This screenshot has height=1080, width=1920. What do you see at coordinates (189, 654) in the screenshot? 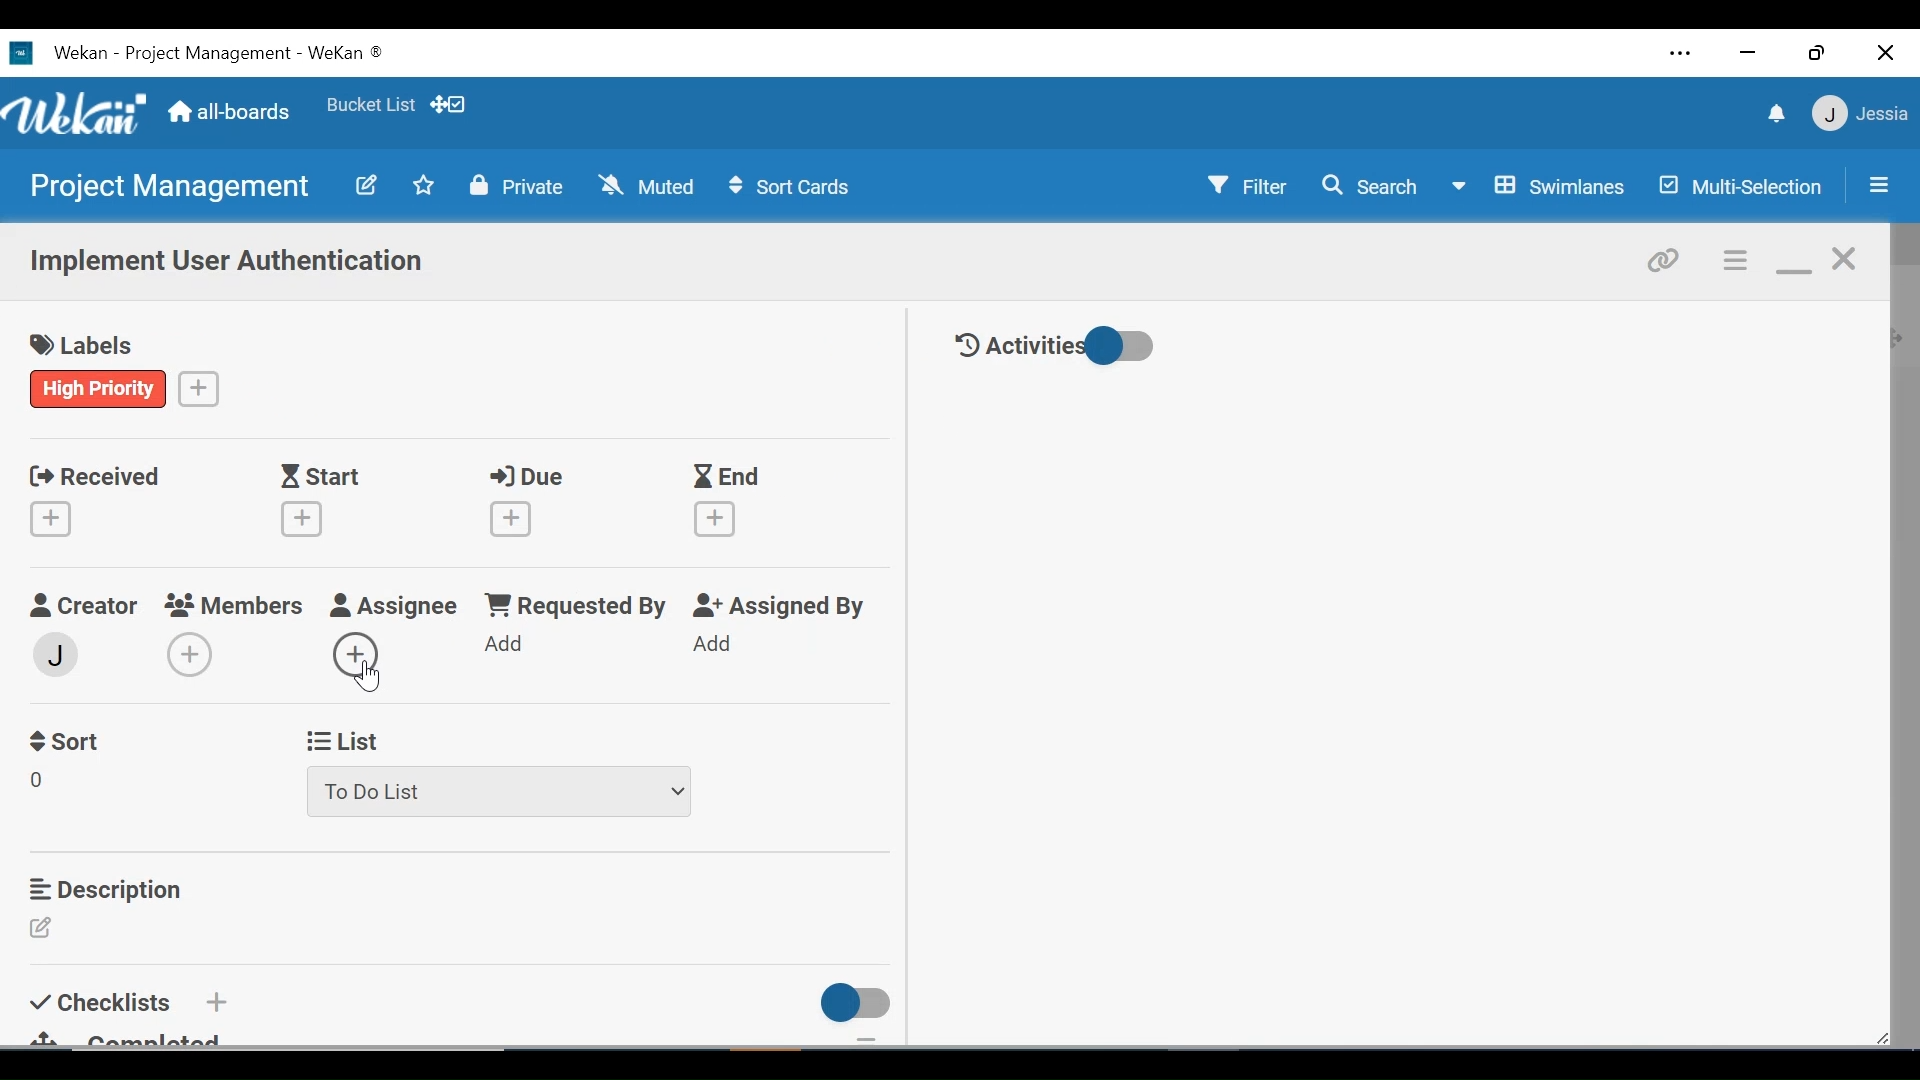
I see `Add Member` at bounding box center [189, 654].